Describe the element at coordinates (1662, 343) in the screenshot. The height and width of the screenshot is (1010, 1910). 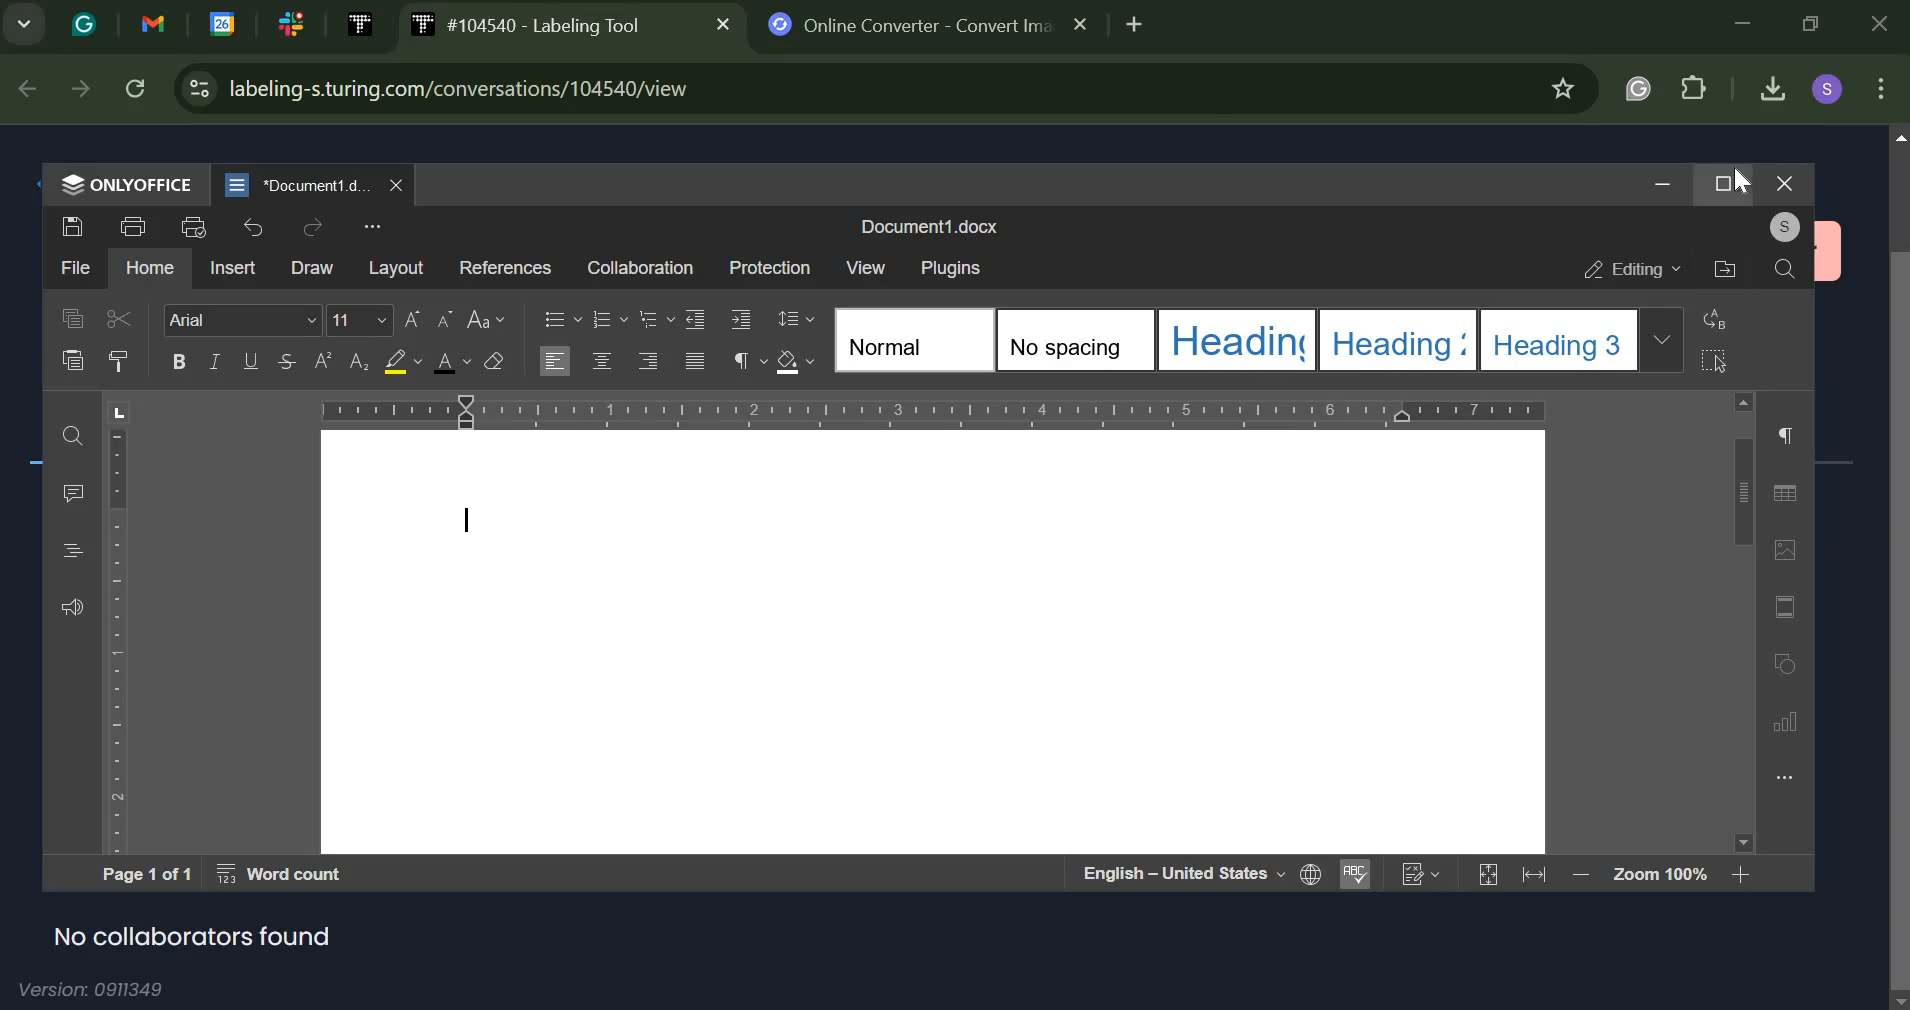
I see `more headings` at that location.